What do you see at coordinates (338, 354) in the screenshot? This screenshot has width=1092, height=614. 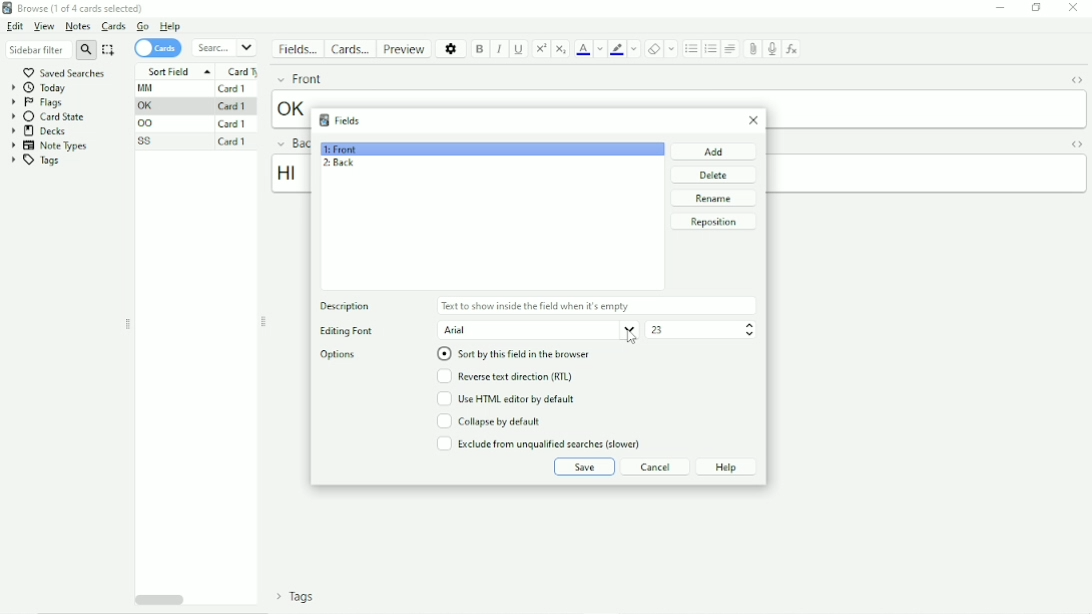 I see `Options` at bounding box center [338, 354].